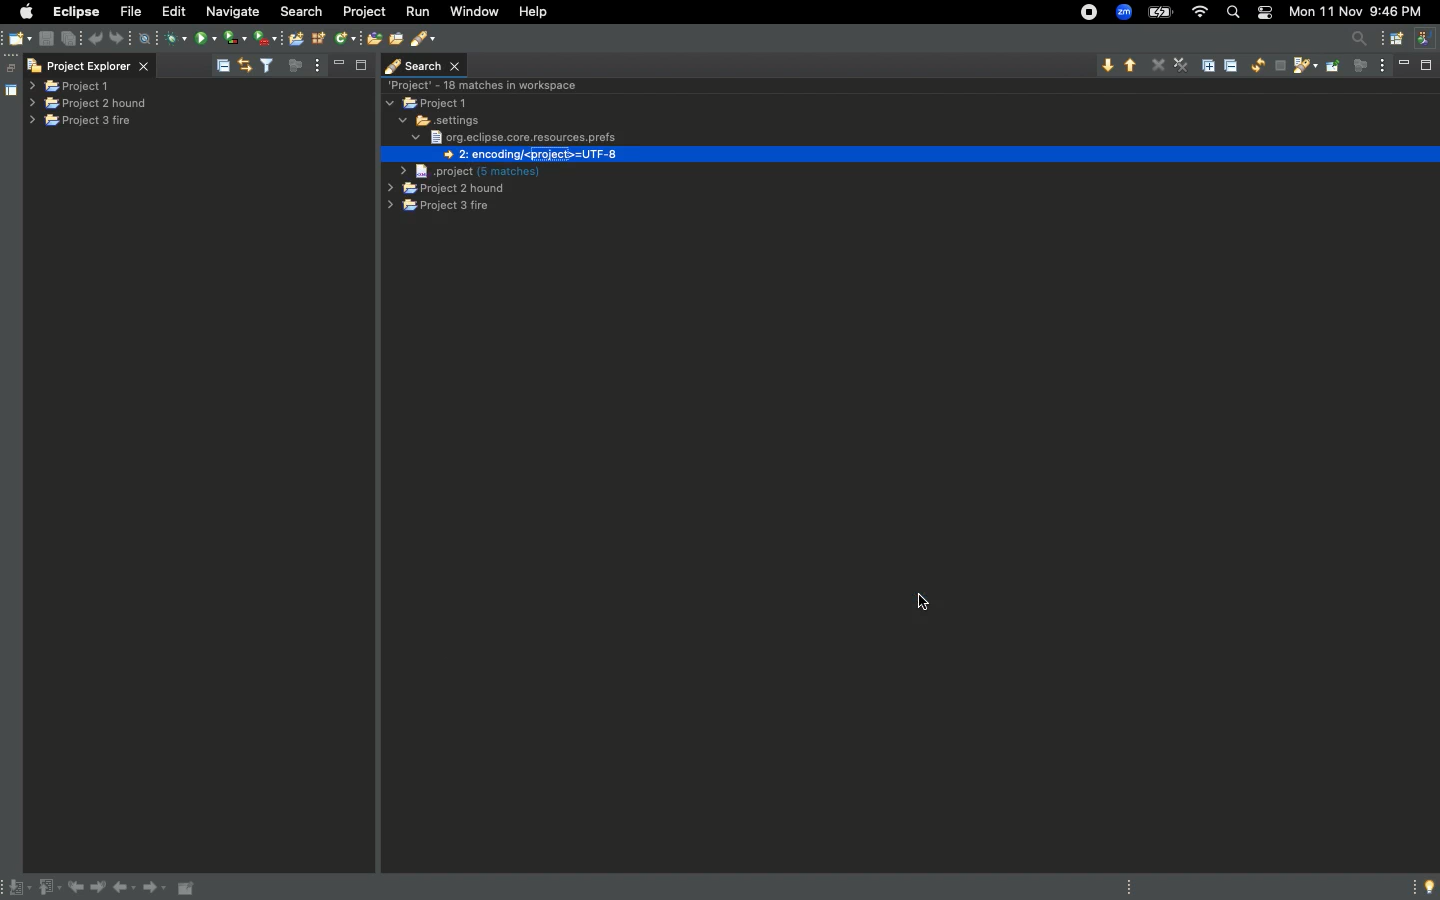 Image resolution: width=1440 pixels, height=900 pixels. Describe the element at coordinates (1384, 65) in the screenshot. I see `view menu` at that location.